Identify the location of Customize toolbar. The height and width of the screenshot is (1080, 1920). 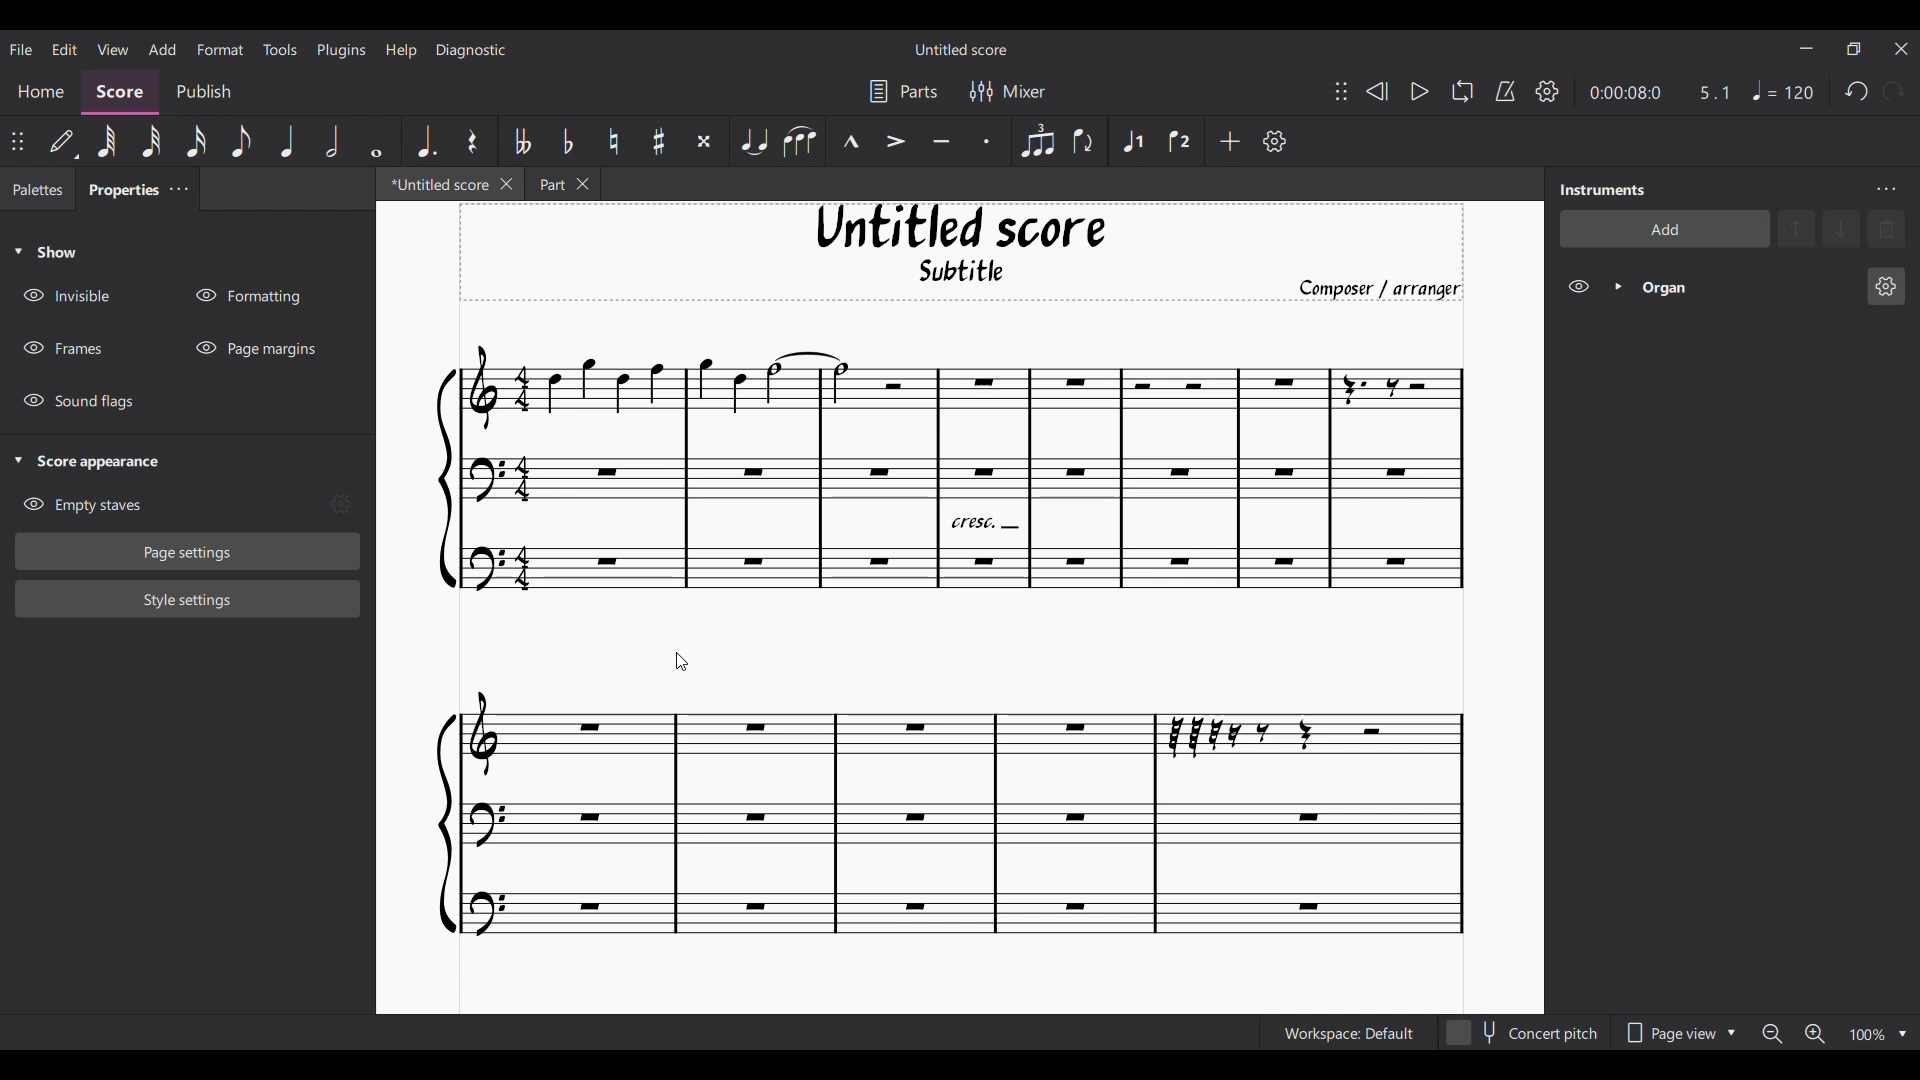
(1275, 141).